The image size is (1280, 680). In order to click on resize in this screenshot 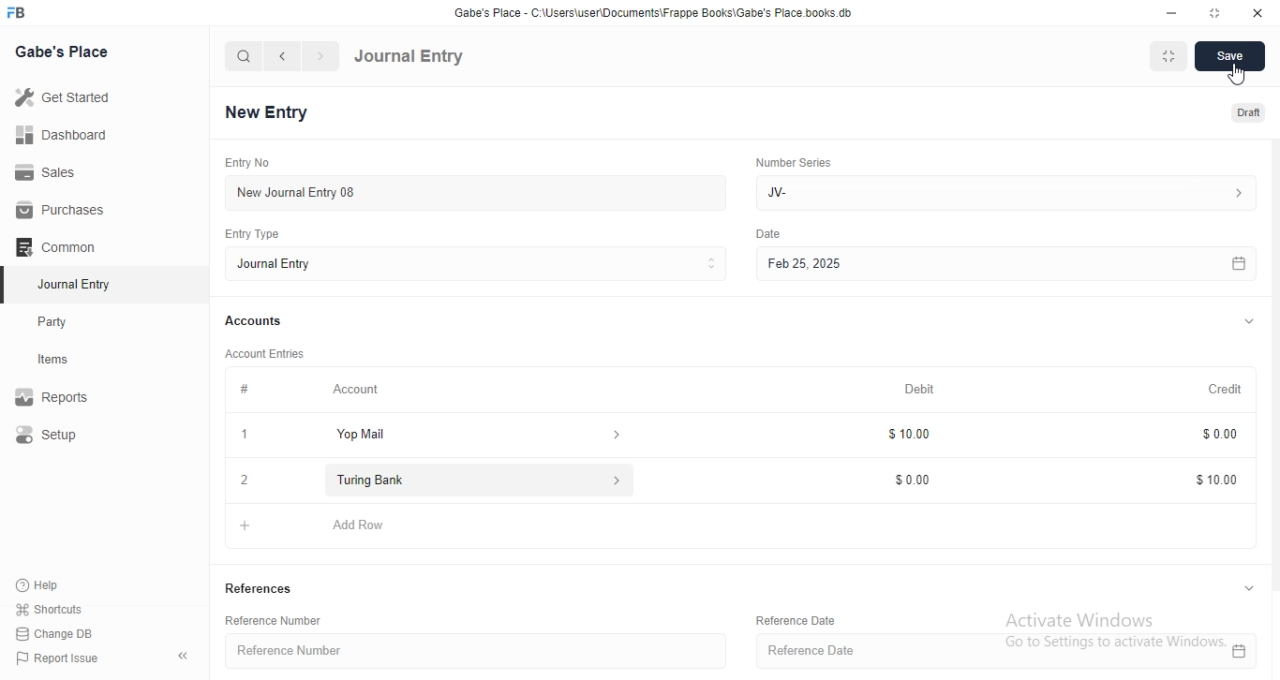, I will do `click(1211, 12)`.